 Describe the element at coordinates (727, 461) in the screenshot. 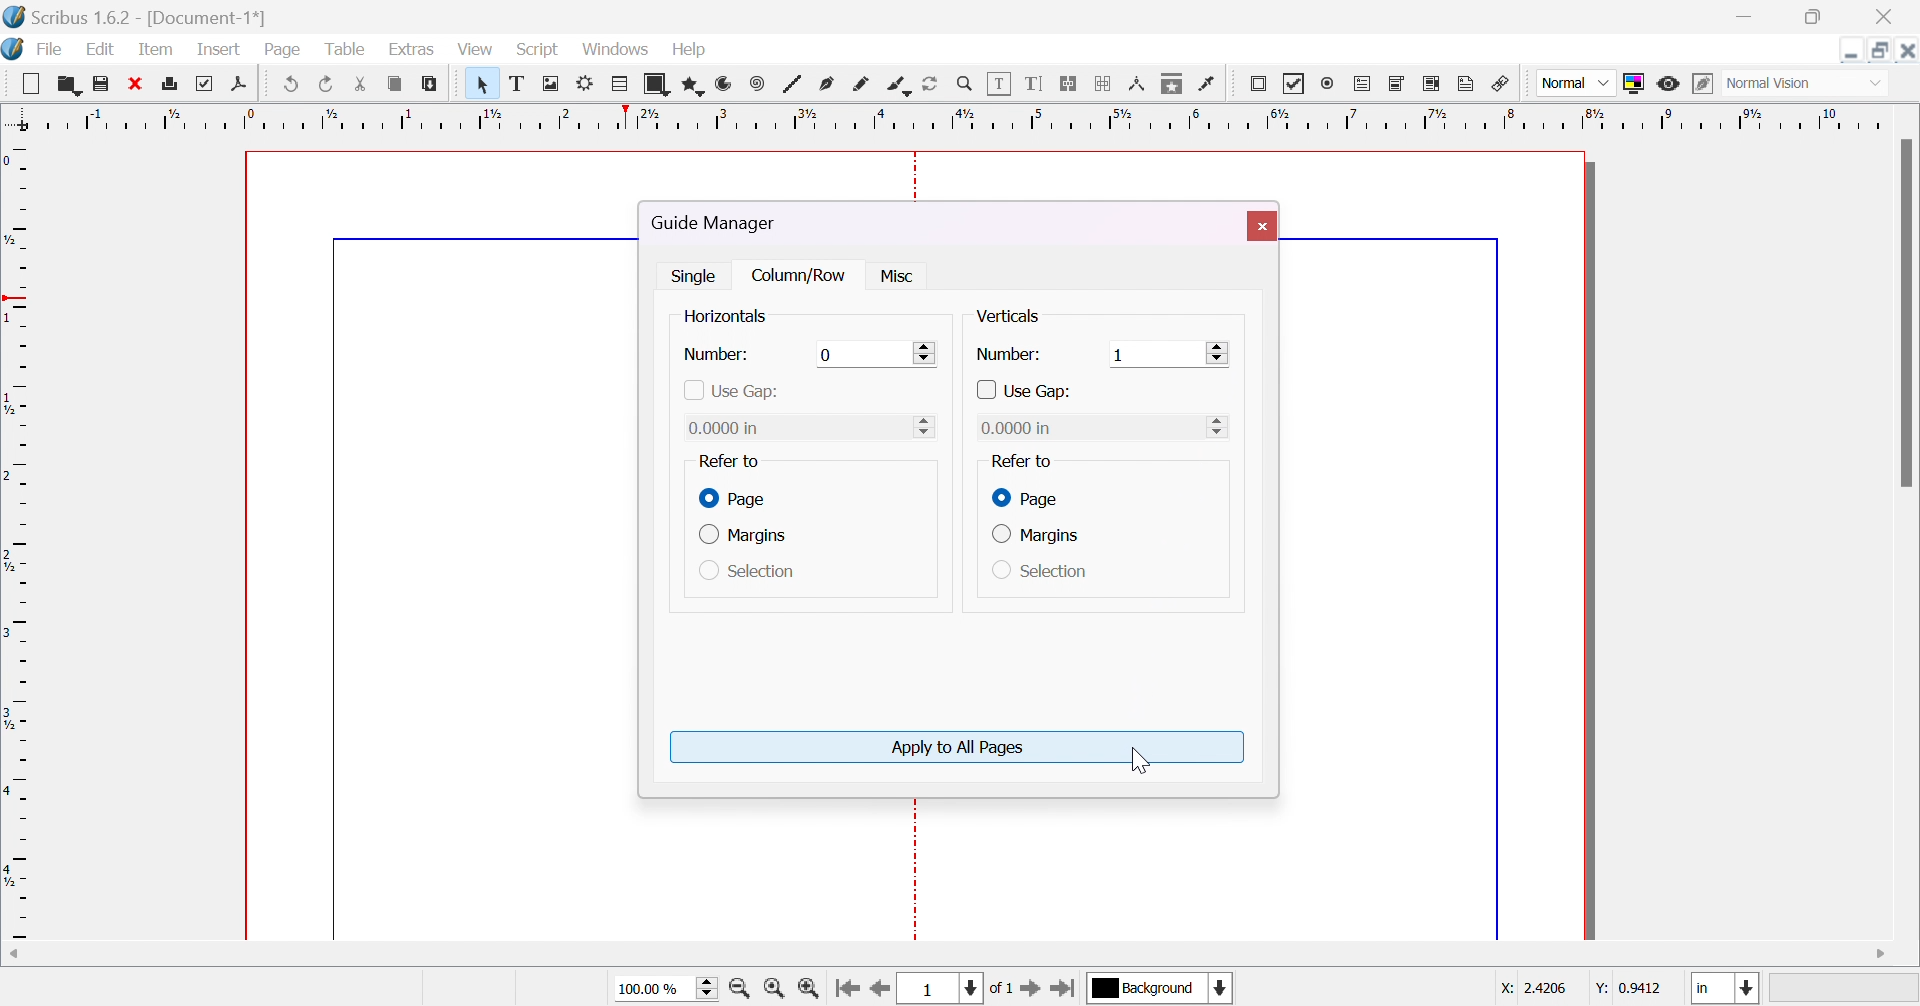

I see `refer to` at that location.